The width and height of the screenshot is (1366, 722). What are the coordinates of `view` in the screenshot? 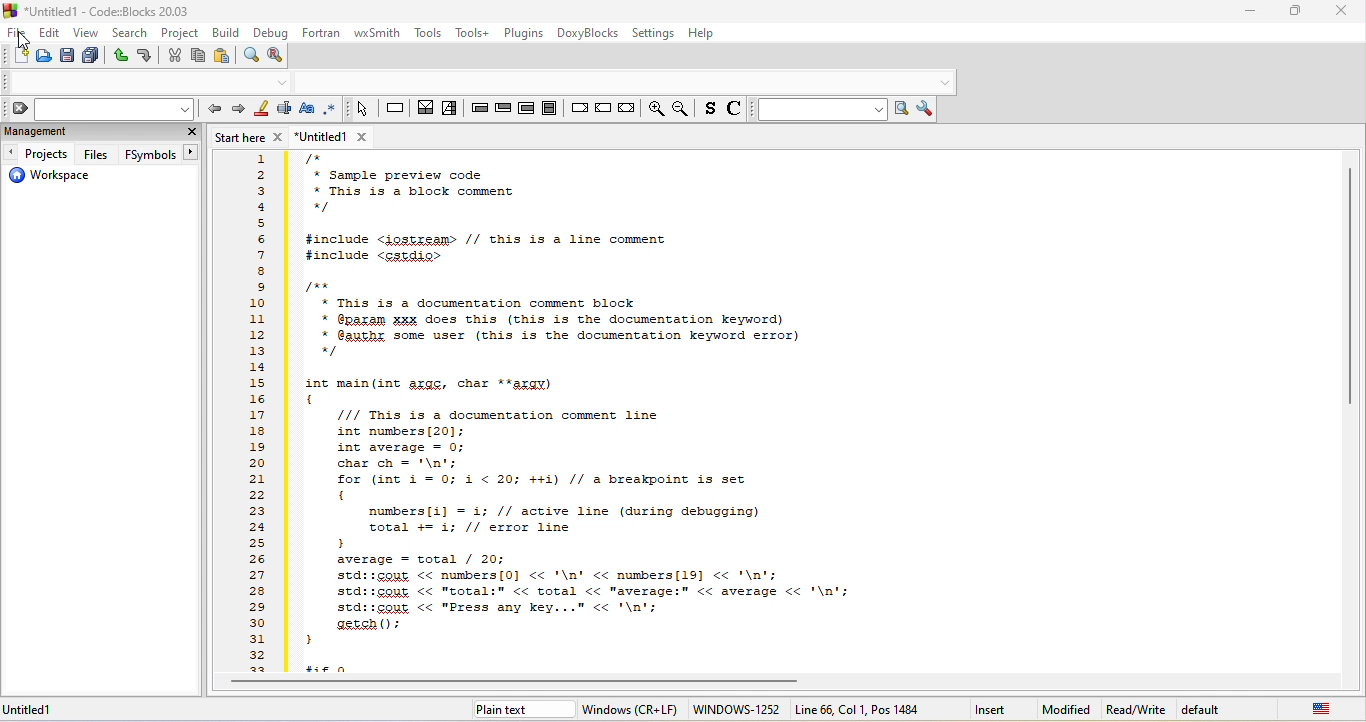 It's located at (87, 34).